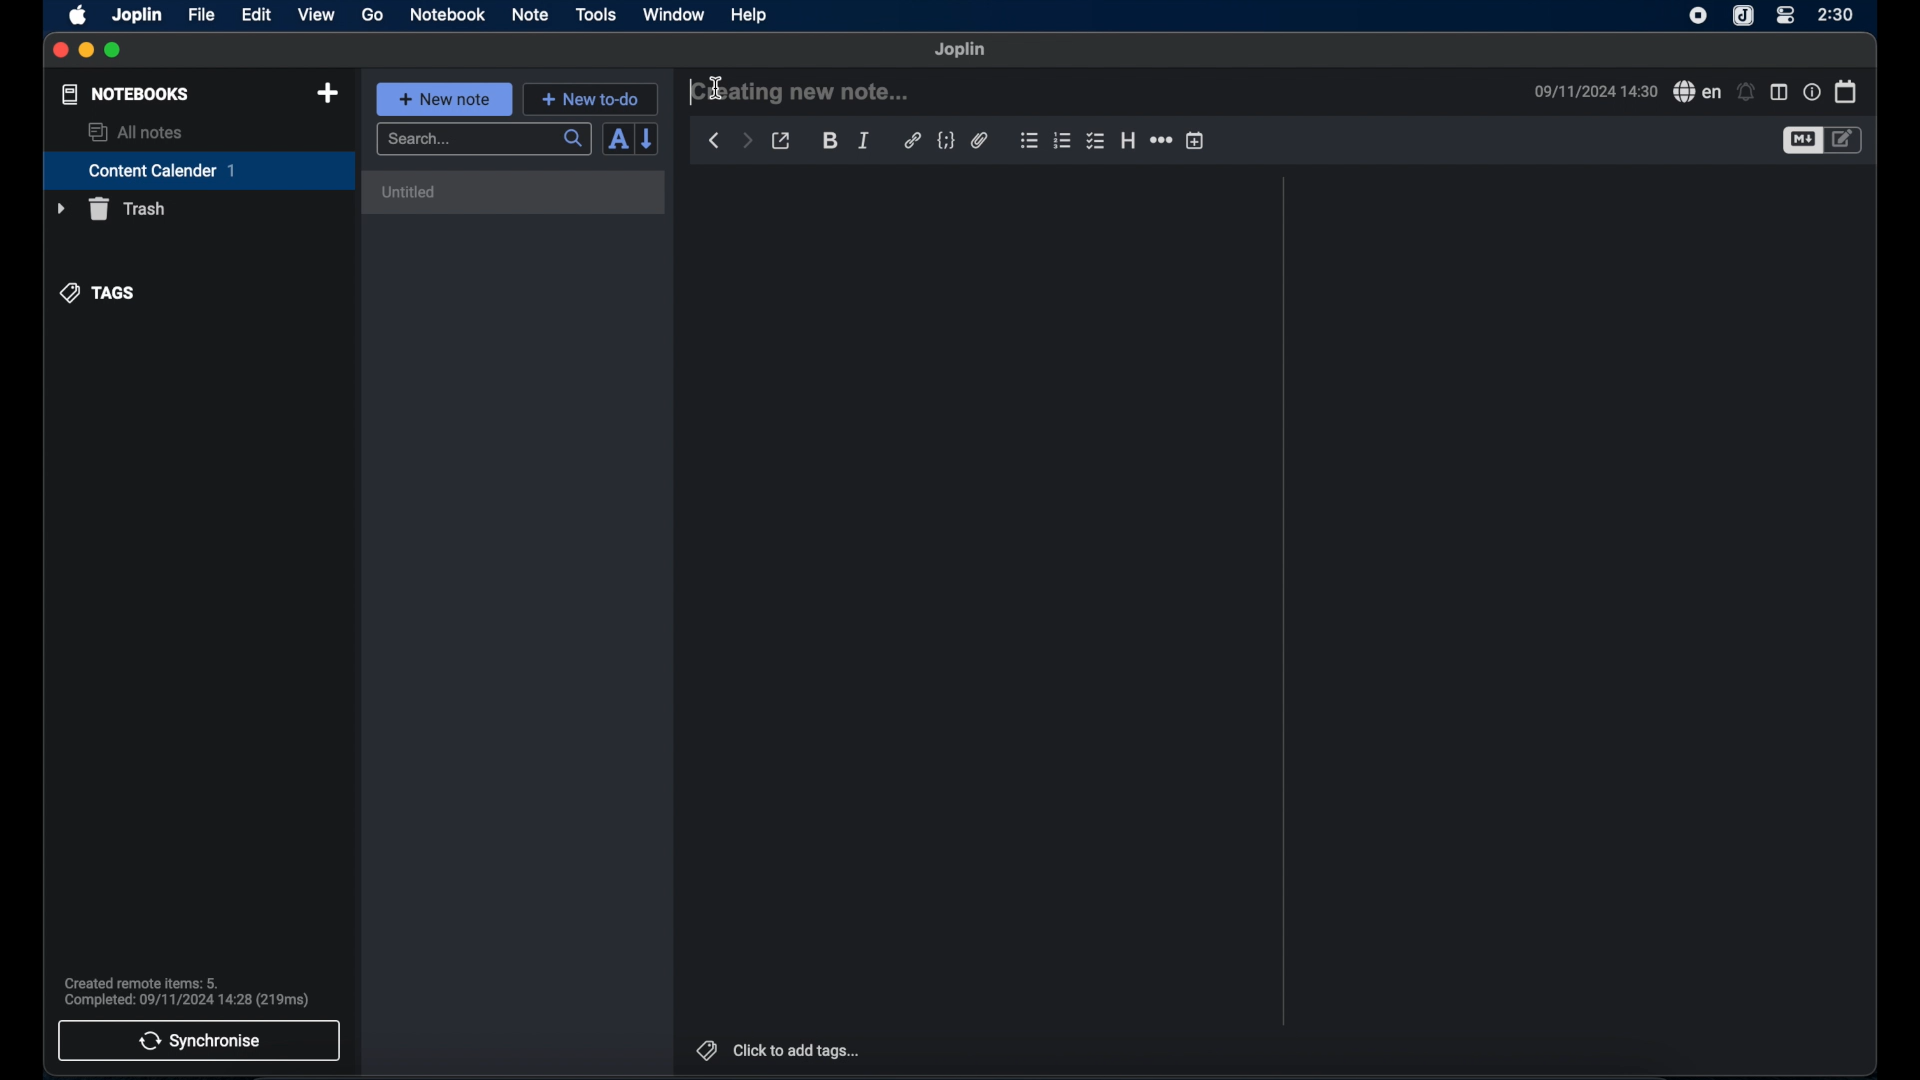  I want to click on apple icon, so click(79, 16).